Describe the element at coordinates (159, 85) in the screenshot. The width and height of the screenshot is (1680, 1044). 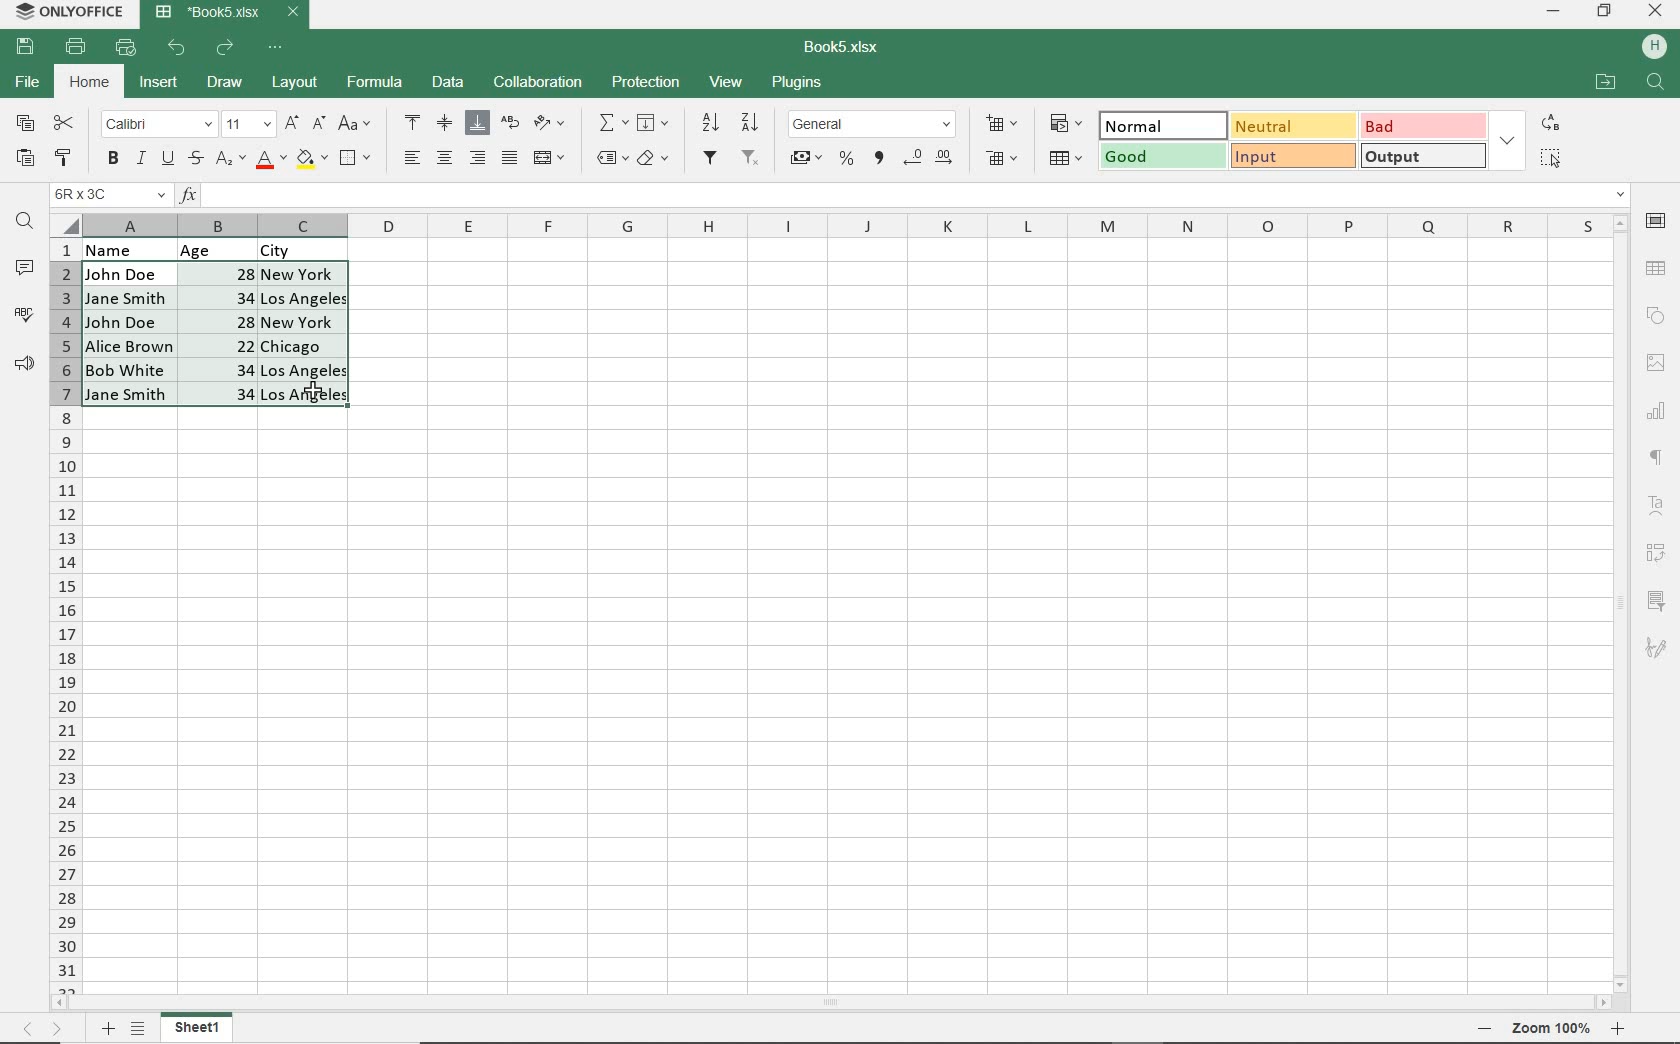
I see `INSERT` at that location.